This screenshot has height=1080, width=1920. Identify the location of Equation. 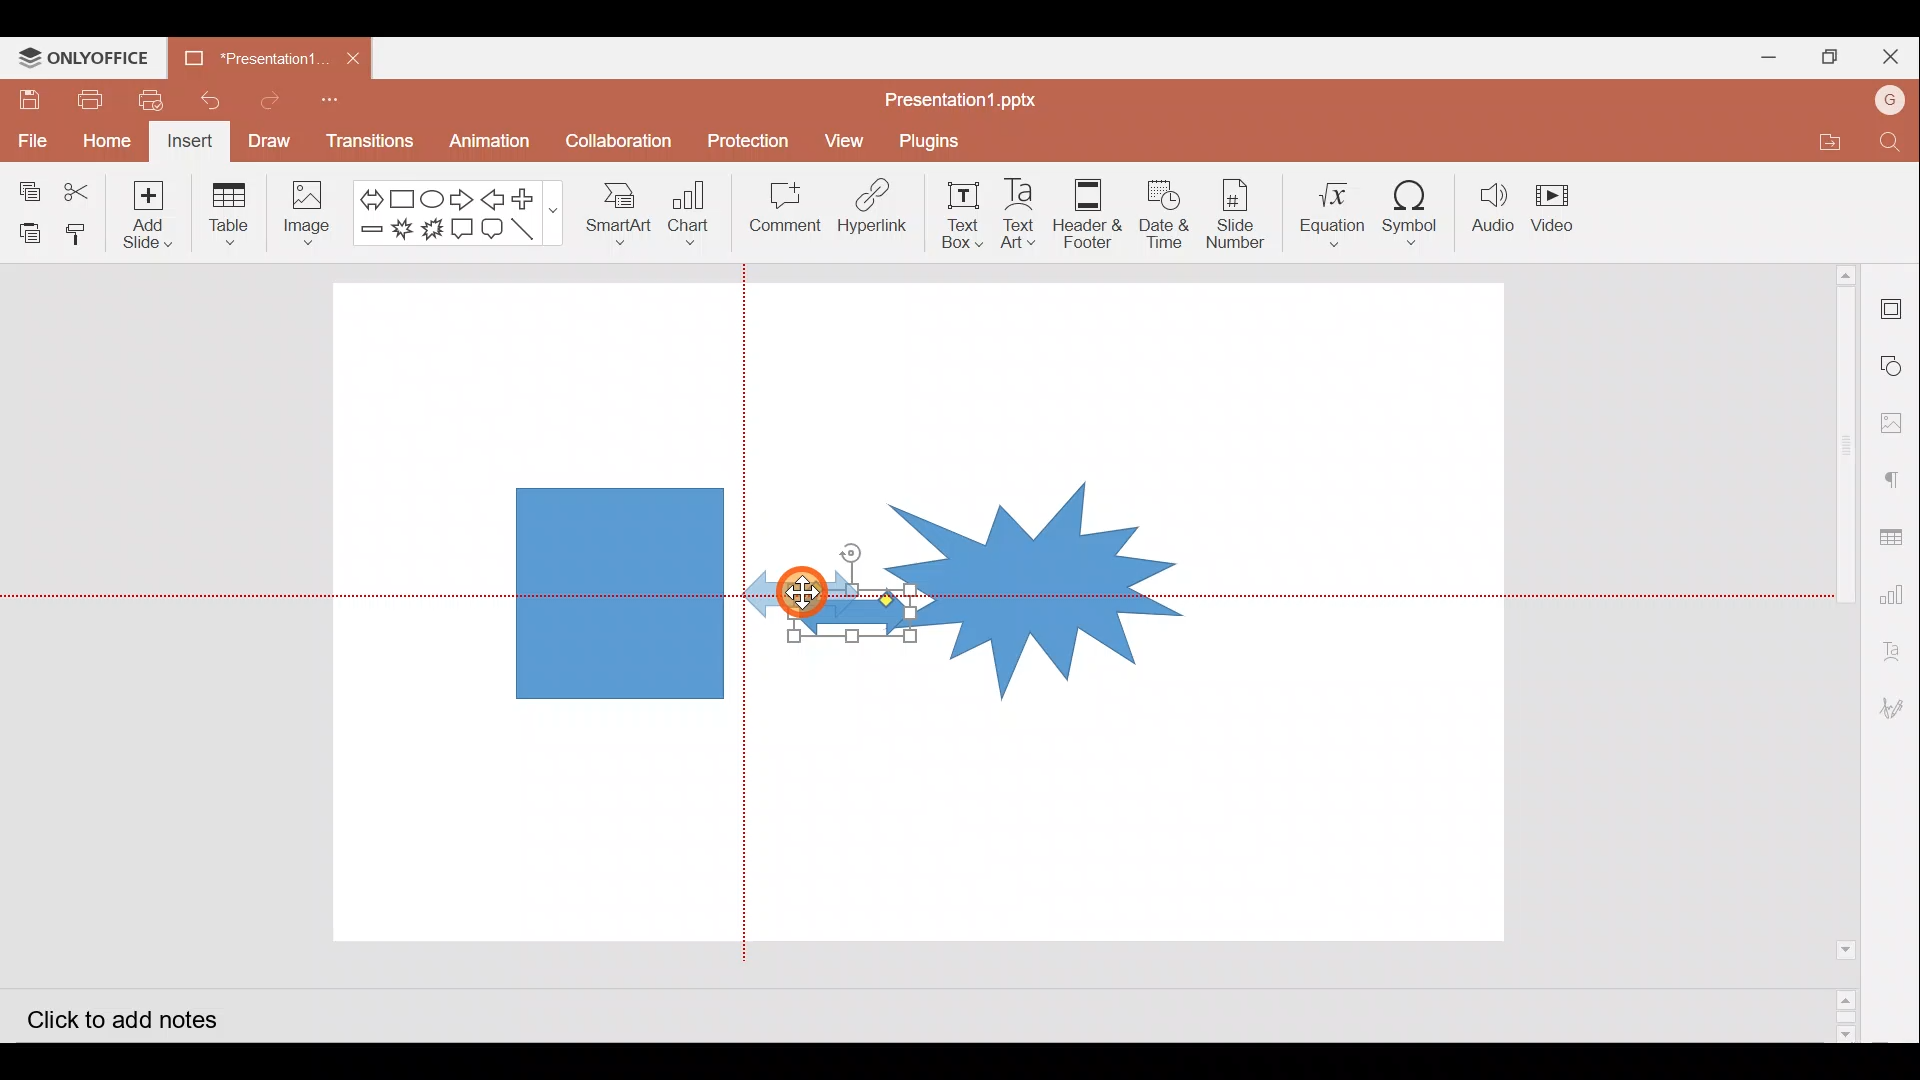
(1327, 211).